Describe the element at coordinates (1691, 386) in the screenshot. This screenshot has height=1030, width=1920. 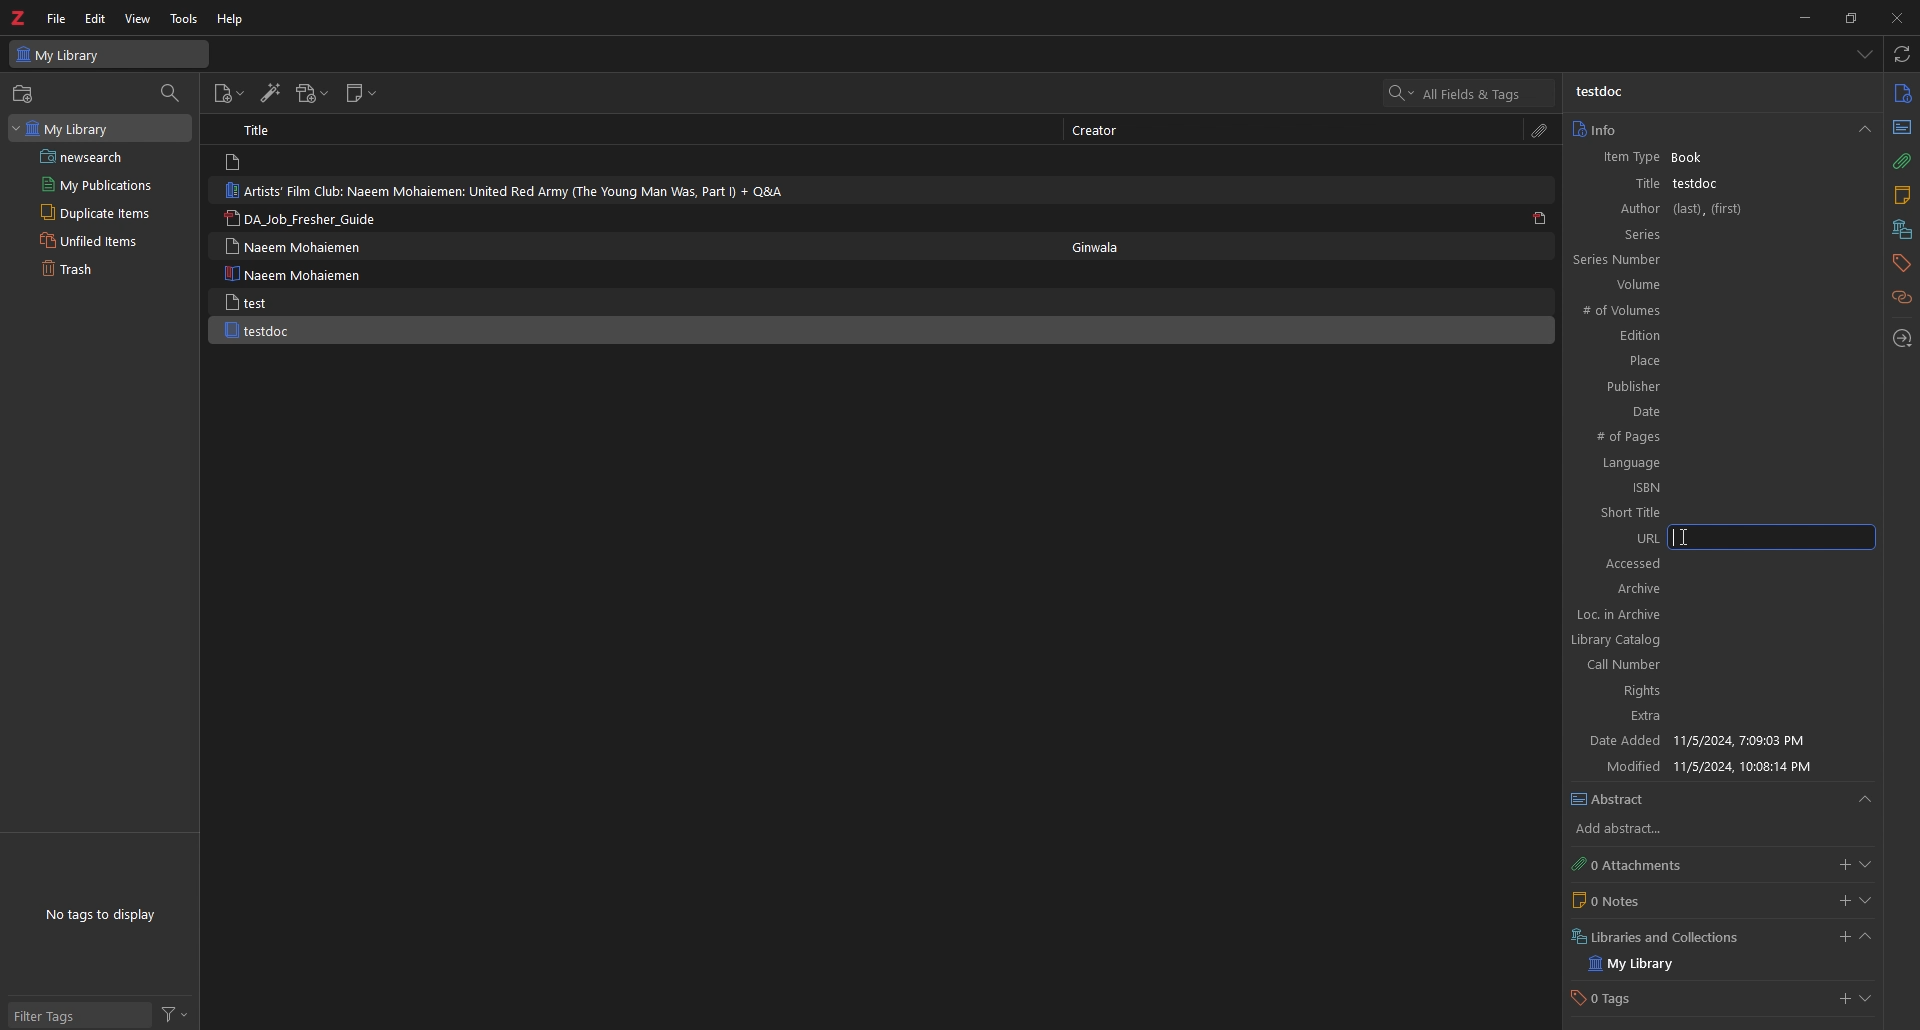
I see `Publisher` at that location.